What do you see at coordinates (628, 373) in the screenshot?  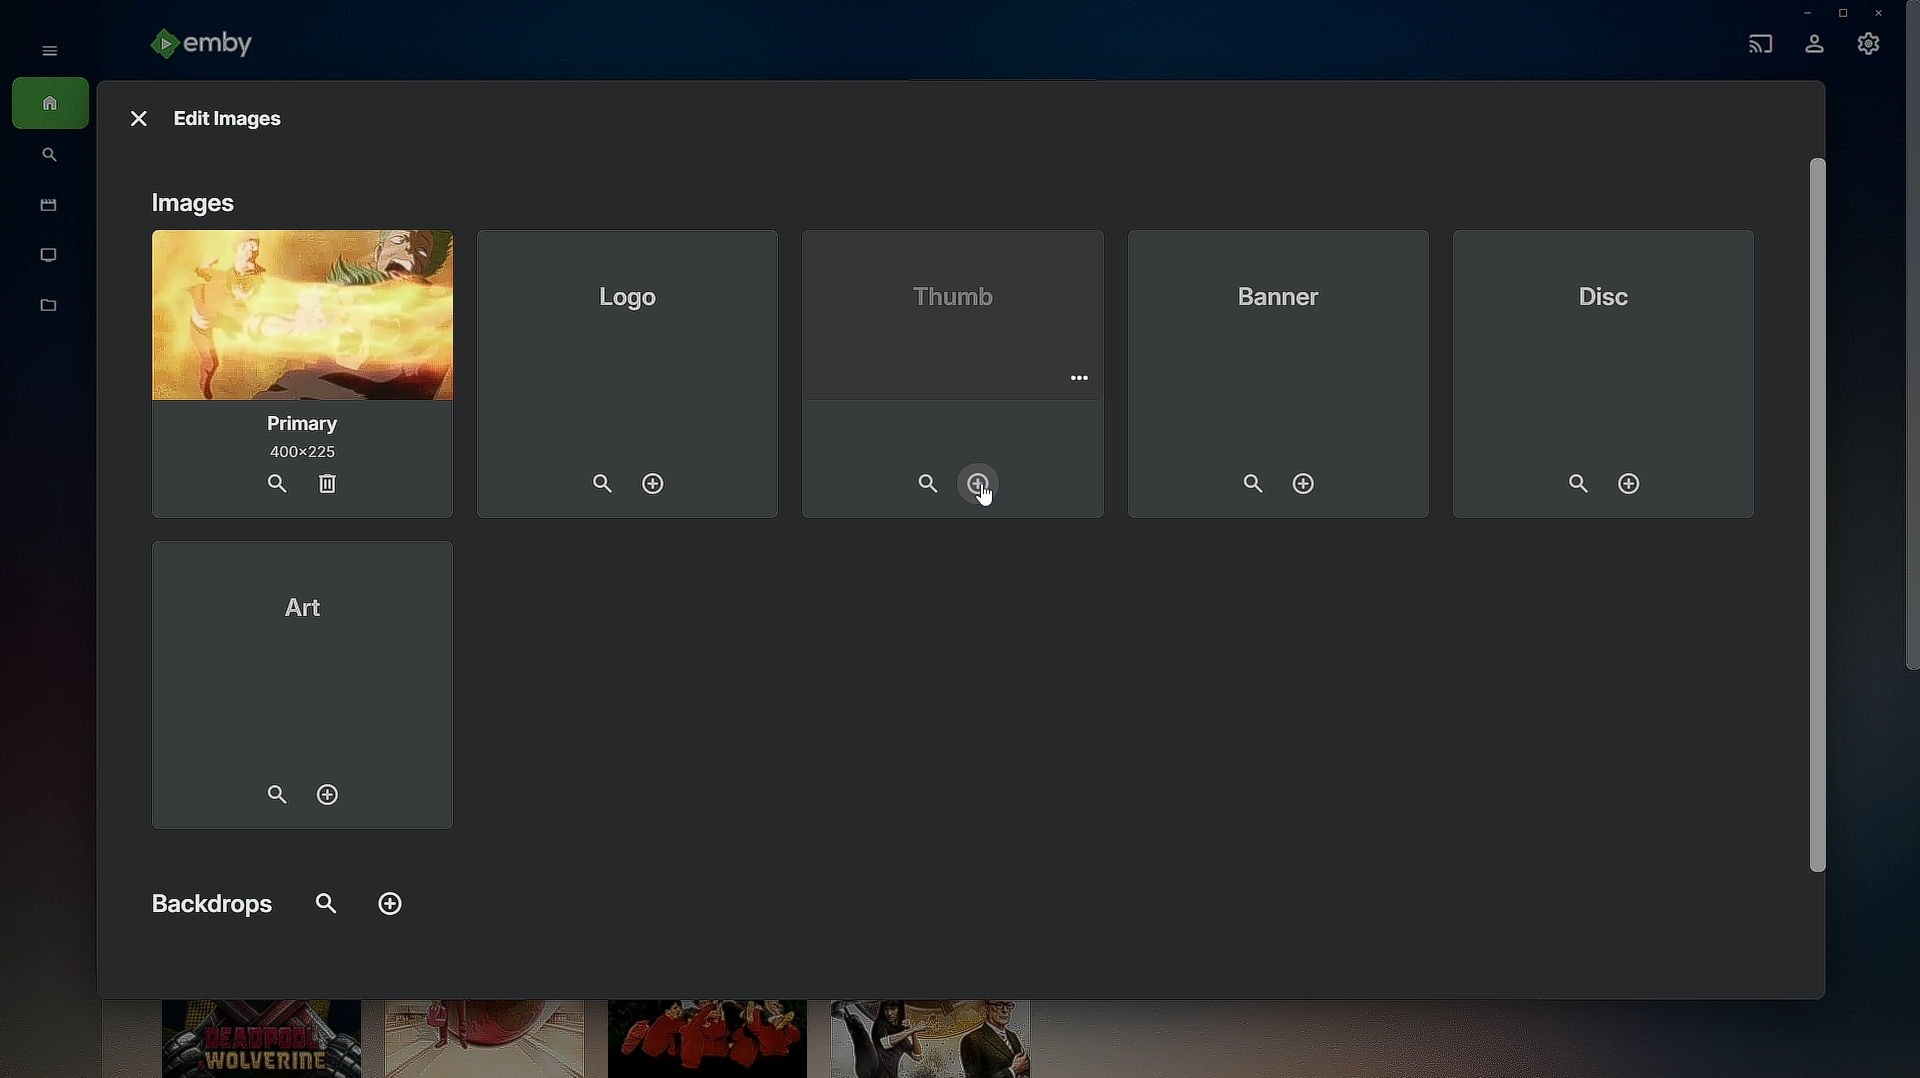 I see `Logo` at bounding box center [628, 373].